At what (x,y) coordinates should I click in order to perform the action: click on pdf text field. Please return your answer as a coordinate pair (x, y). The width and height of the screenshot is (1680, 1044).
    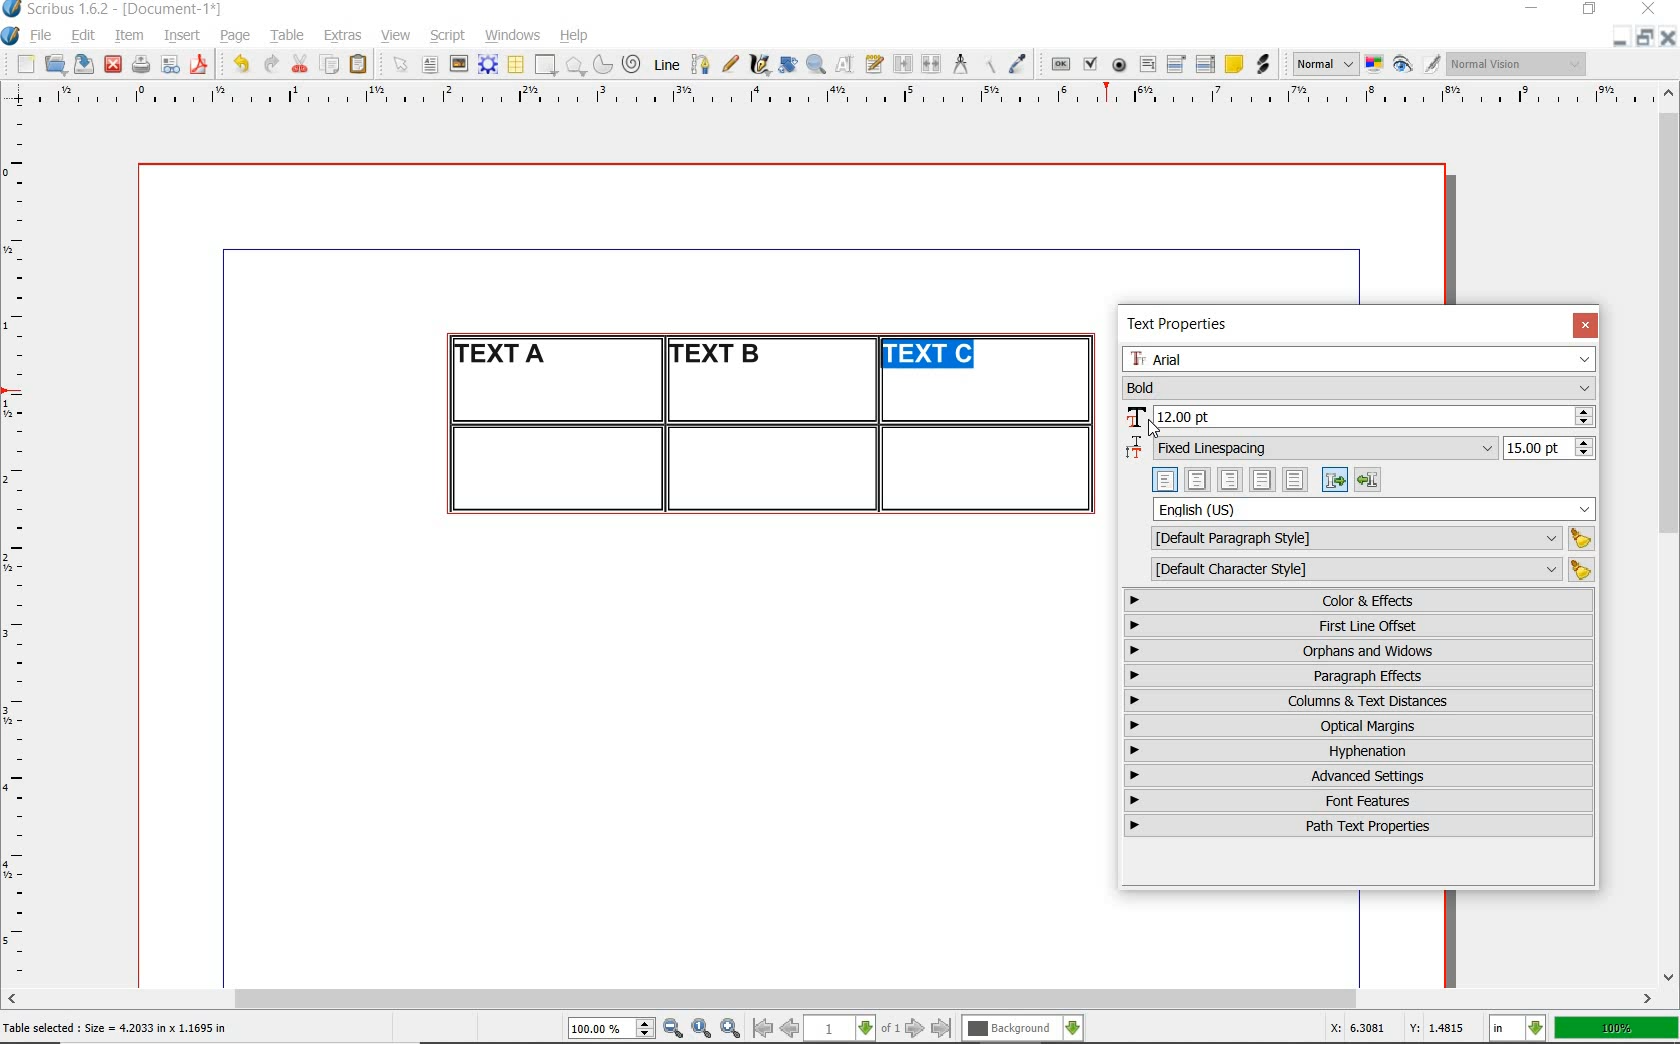
    Looking at the image, I should click on (1147, 66).